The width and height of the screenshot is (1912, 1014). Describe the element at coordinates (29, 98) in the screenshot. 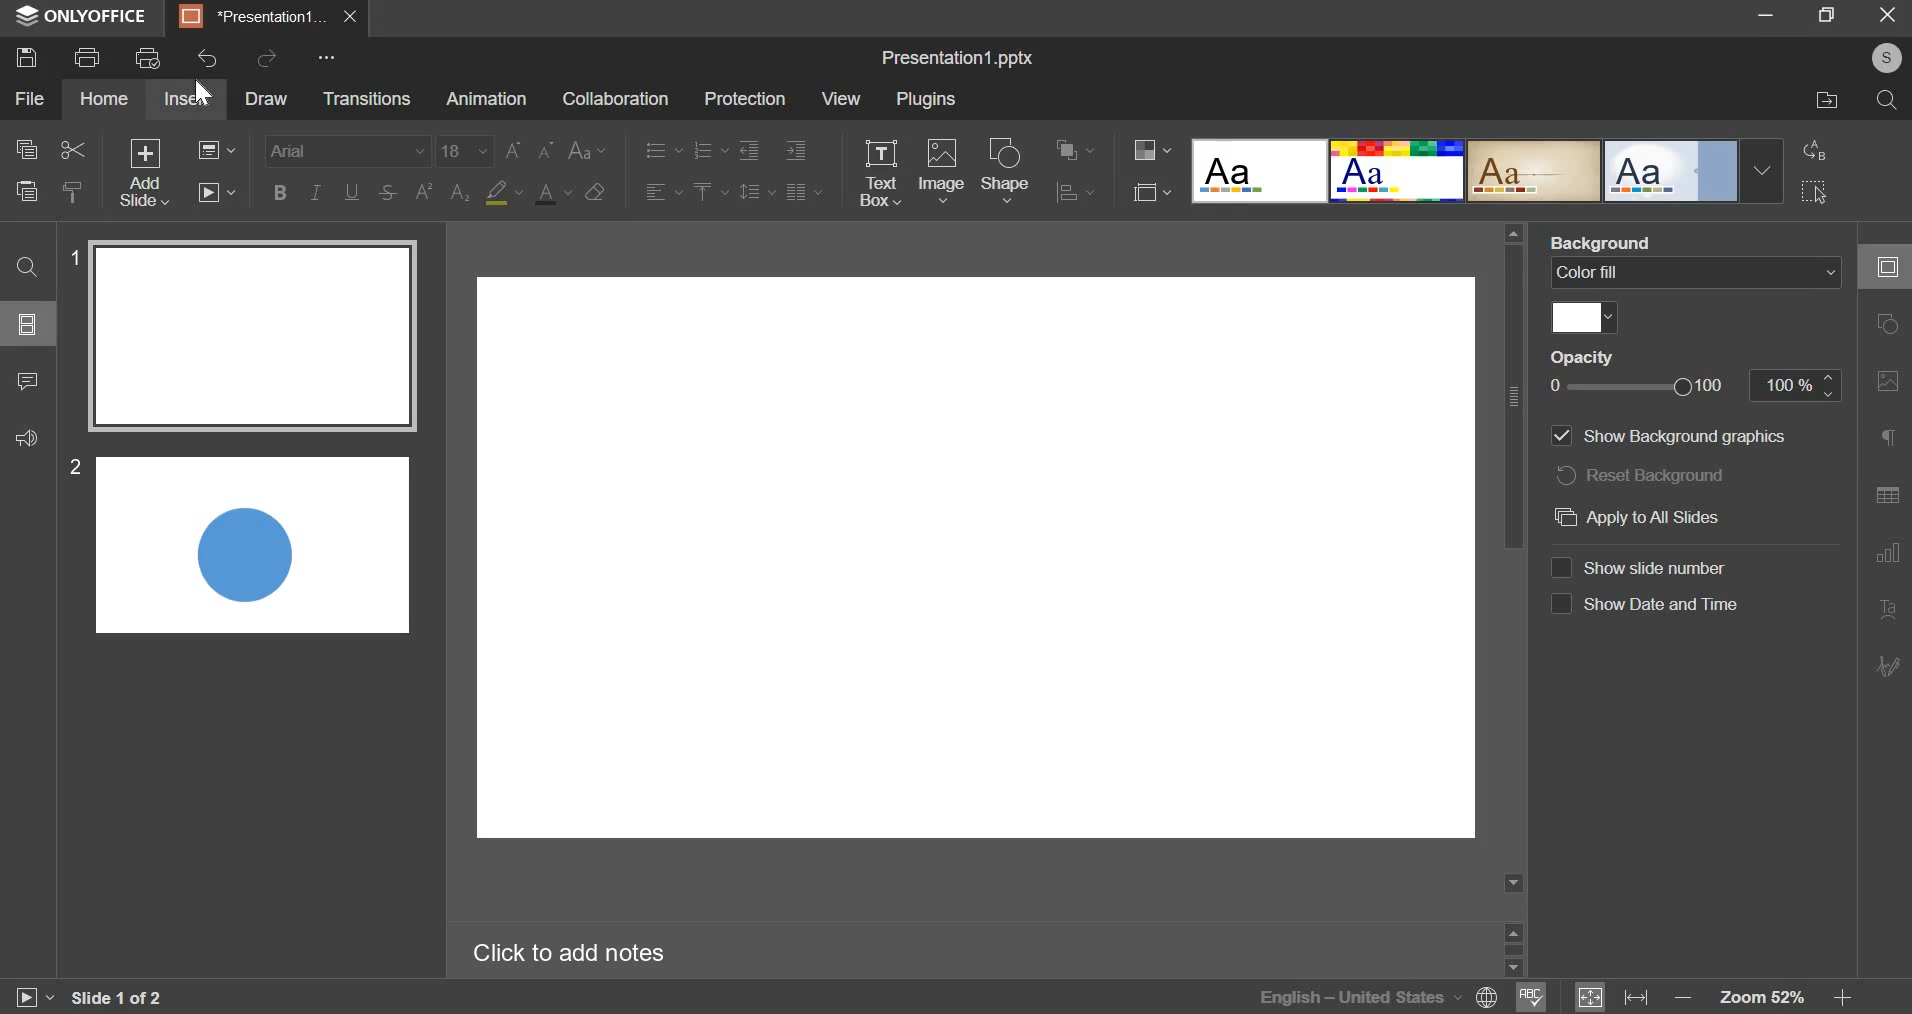

I see `file` at that location.